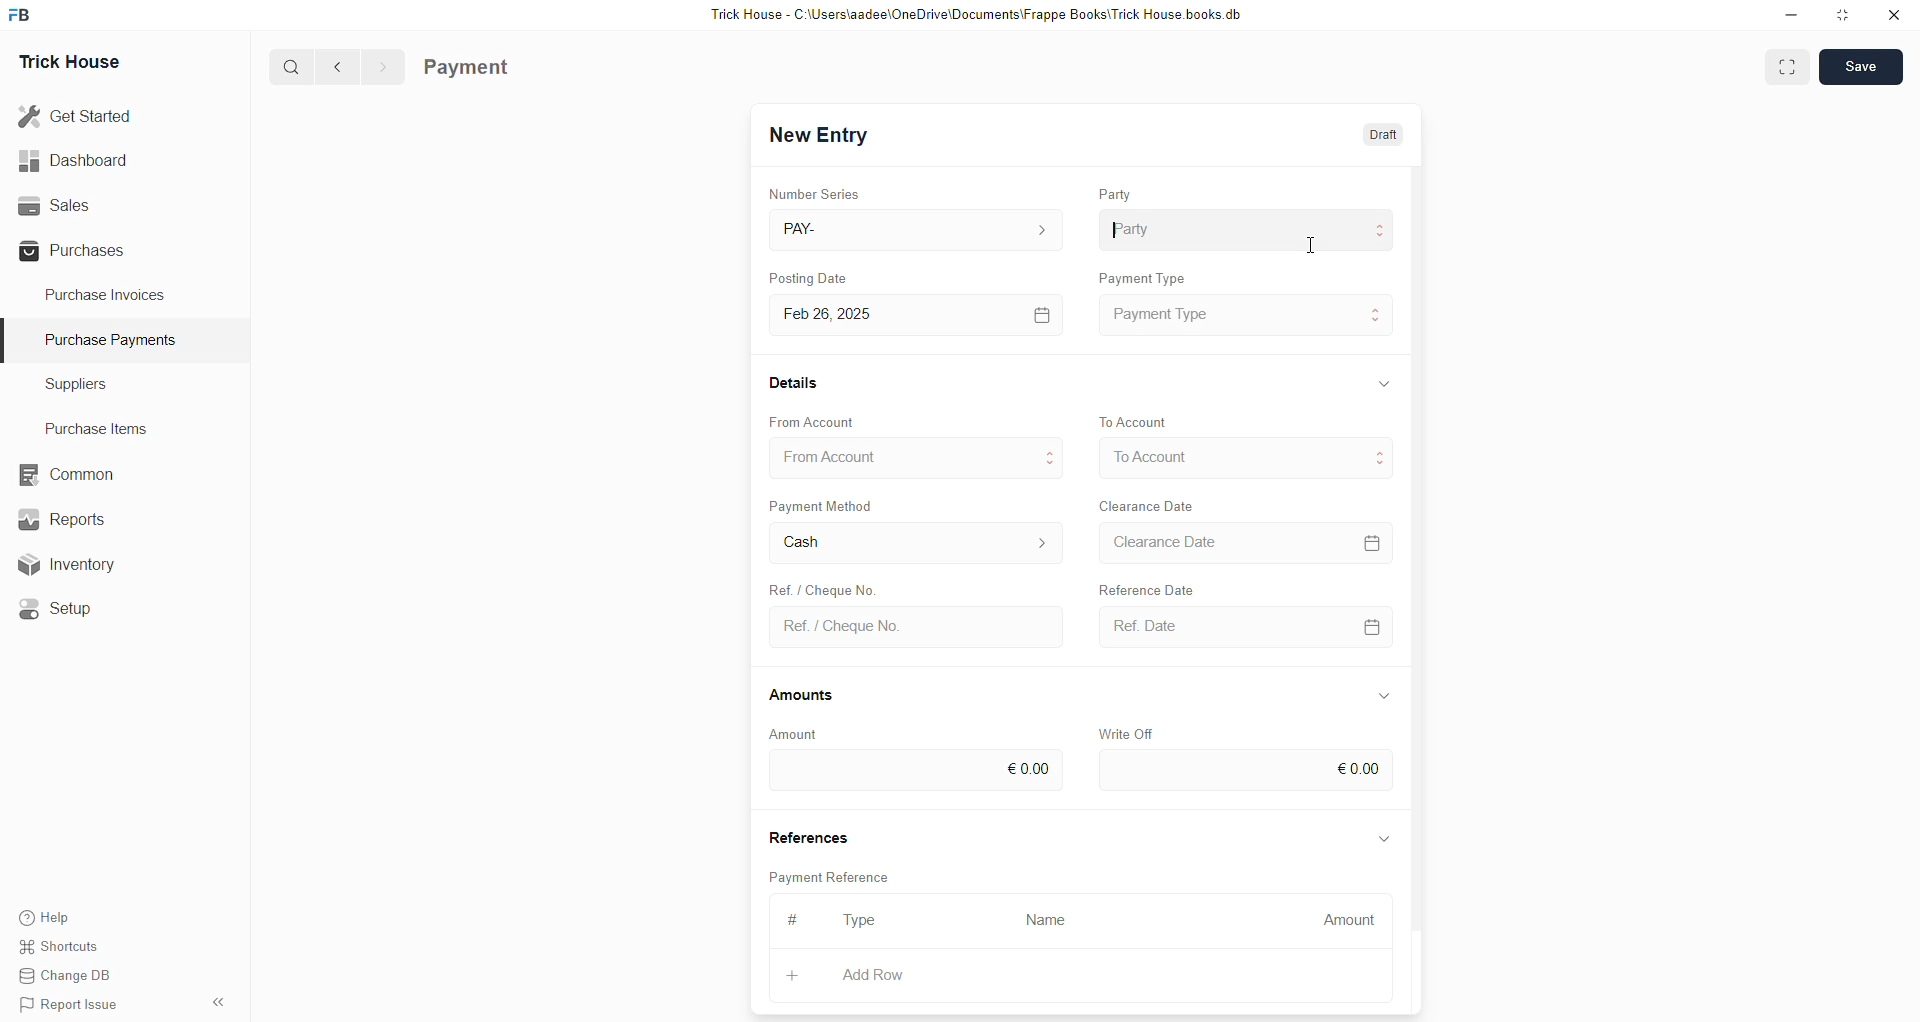 The width and height of the screenshot is (1920, 1022). I want to click on +, so click(791, 976).